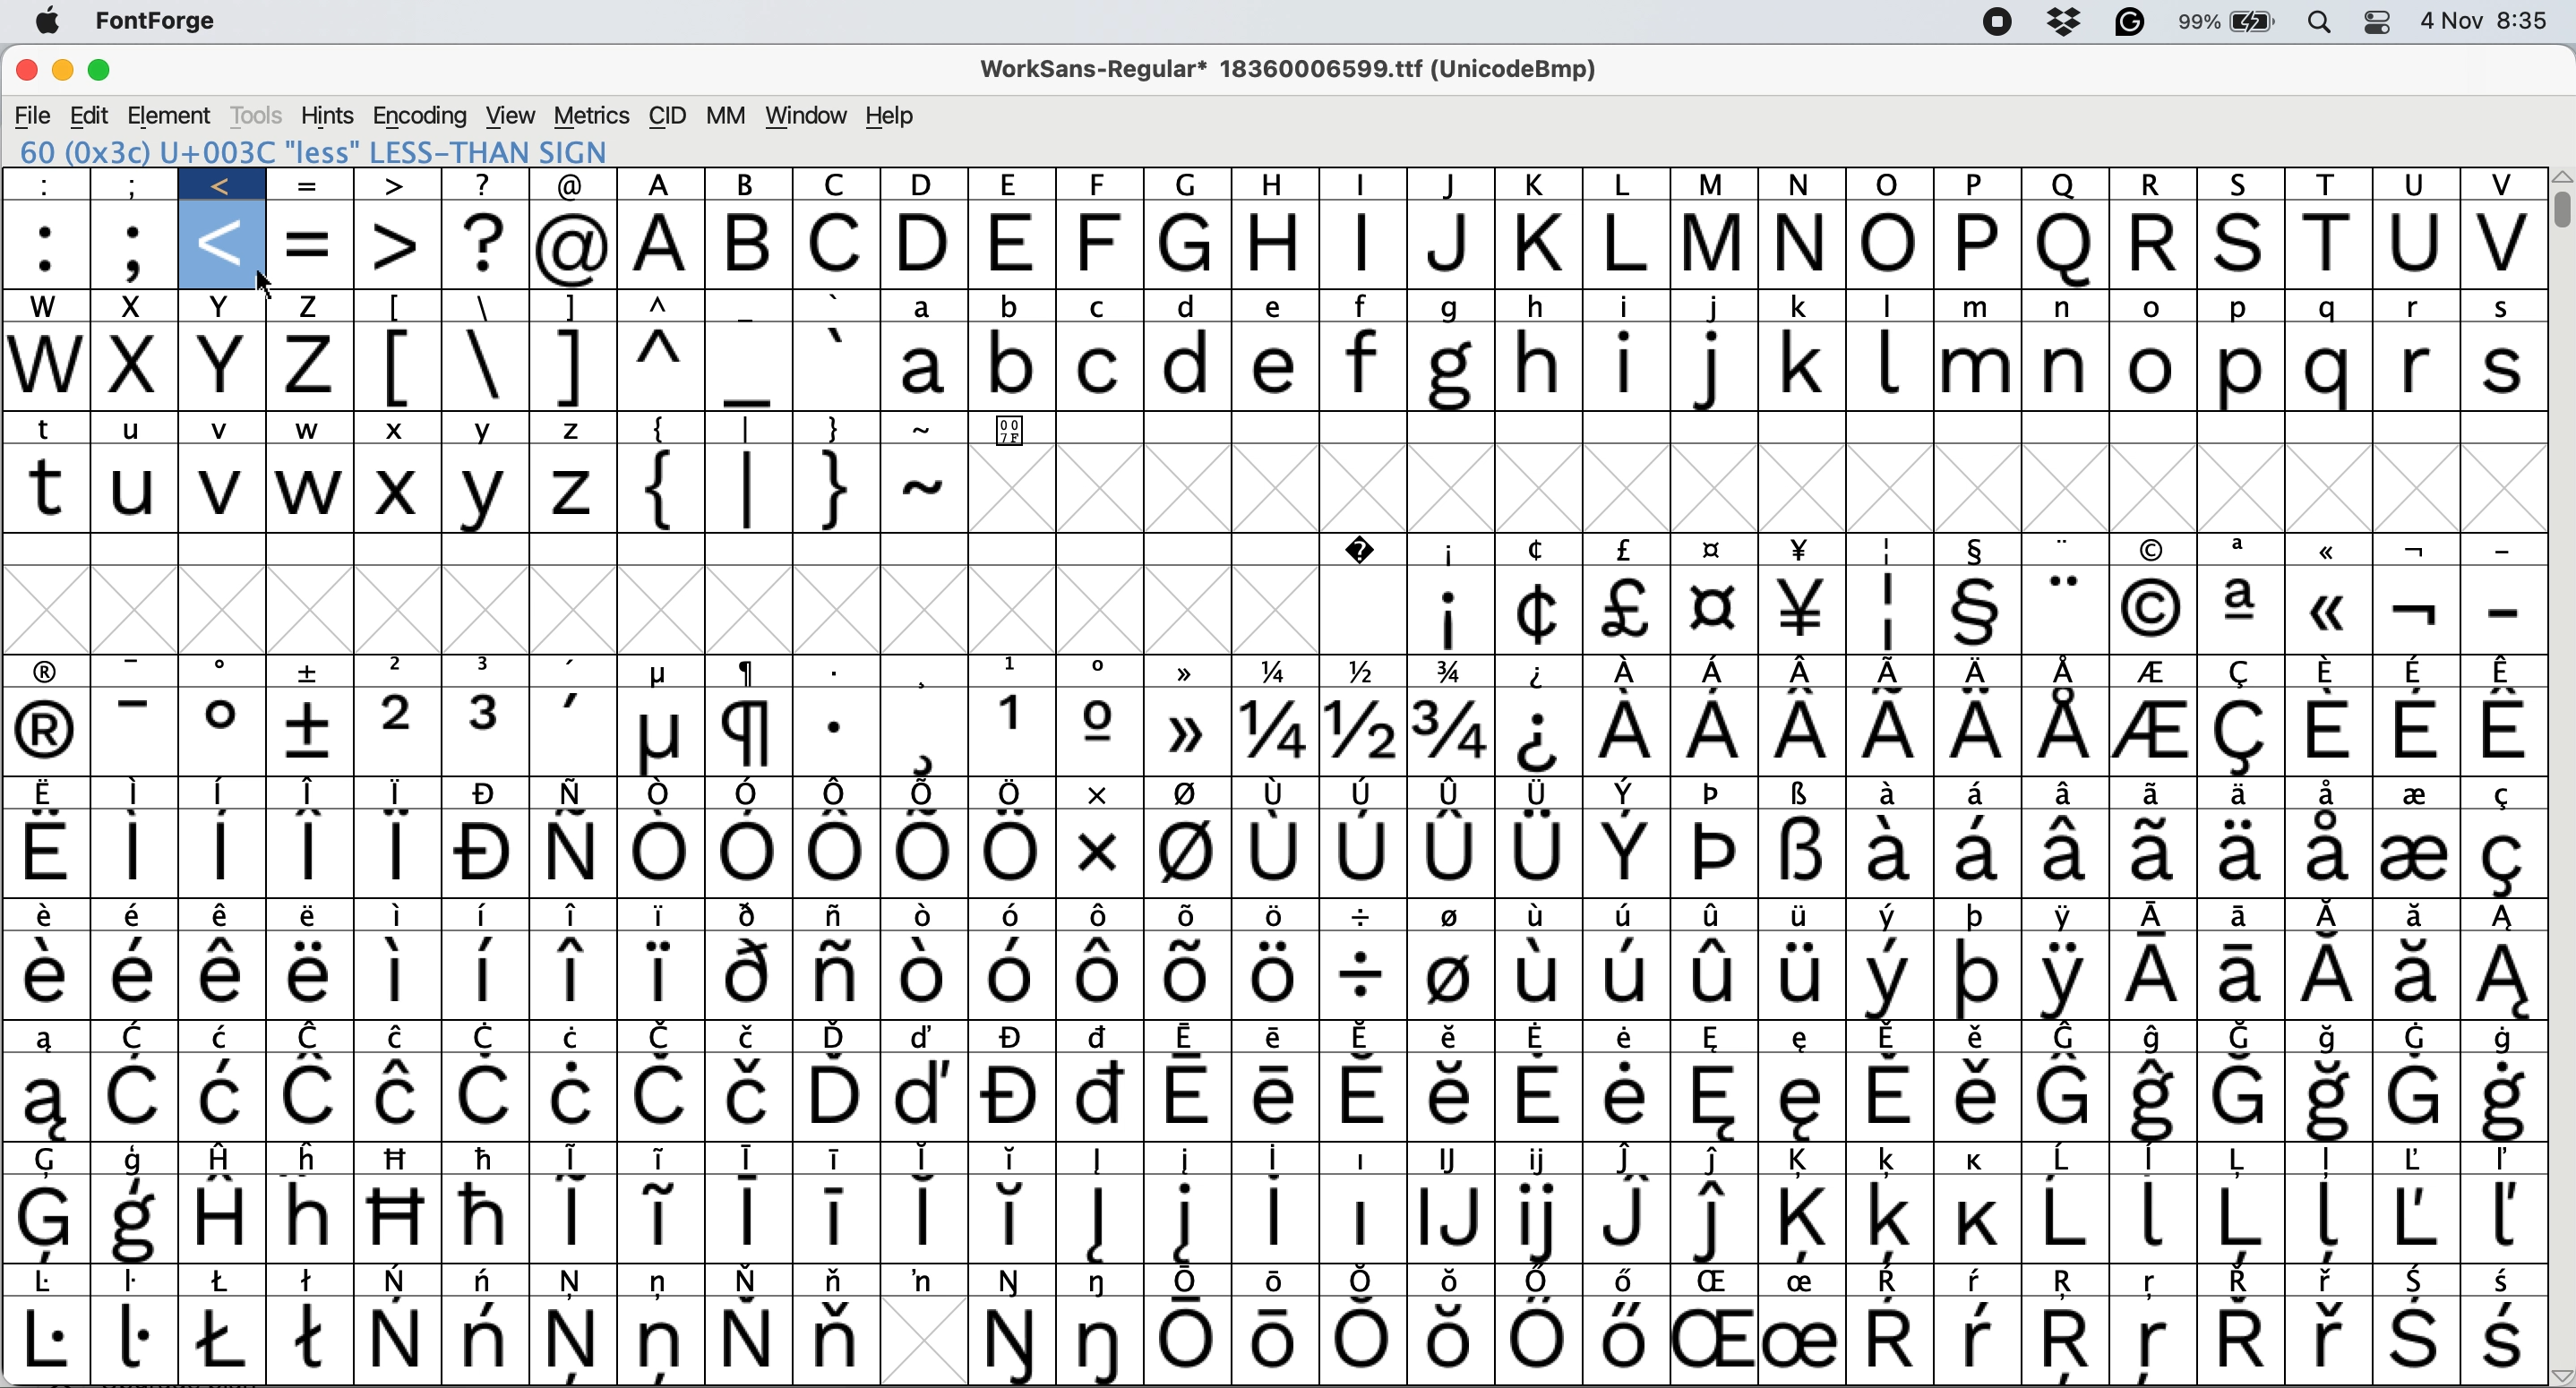 The width and height of the screenshot is (2576, 1388). I want to click on Symbol, so click(2416, 1038).